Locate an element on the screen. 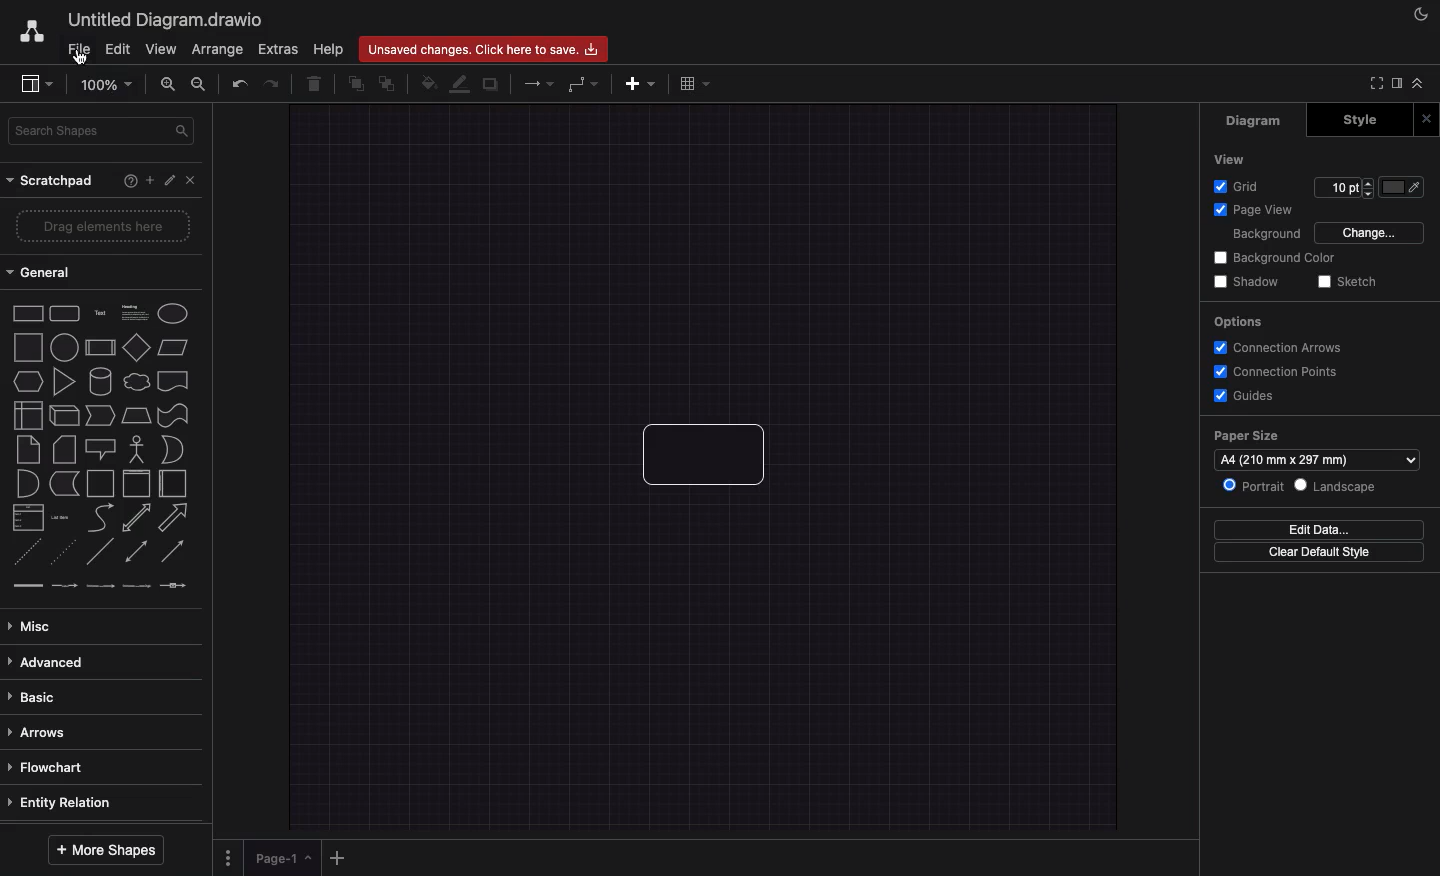 This screenshot has width=1440, height=876. Shadow is located at coordinates (491, 85).